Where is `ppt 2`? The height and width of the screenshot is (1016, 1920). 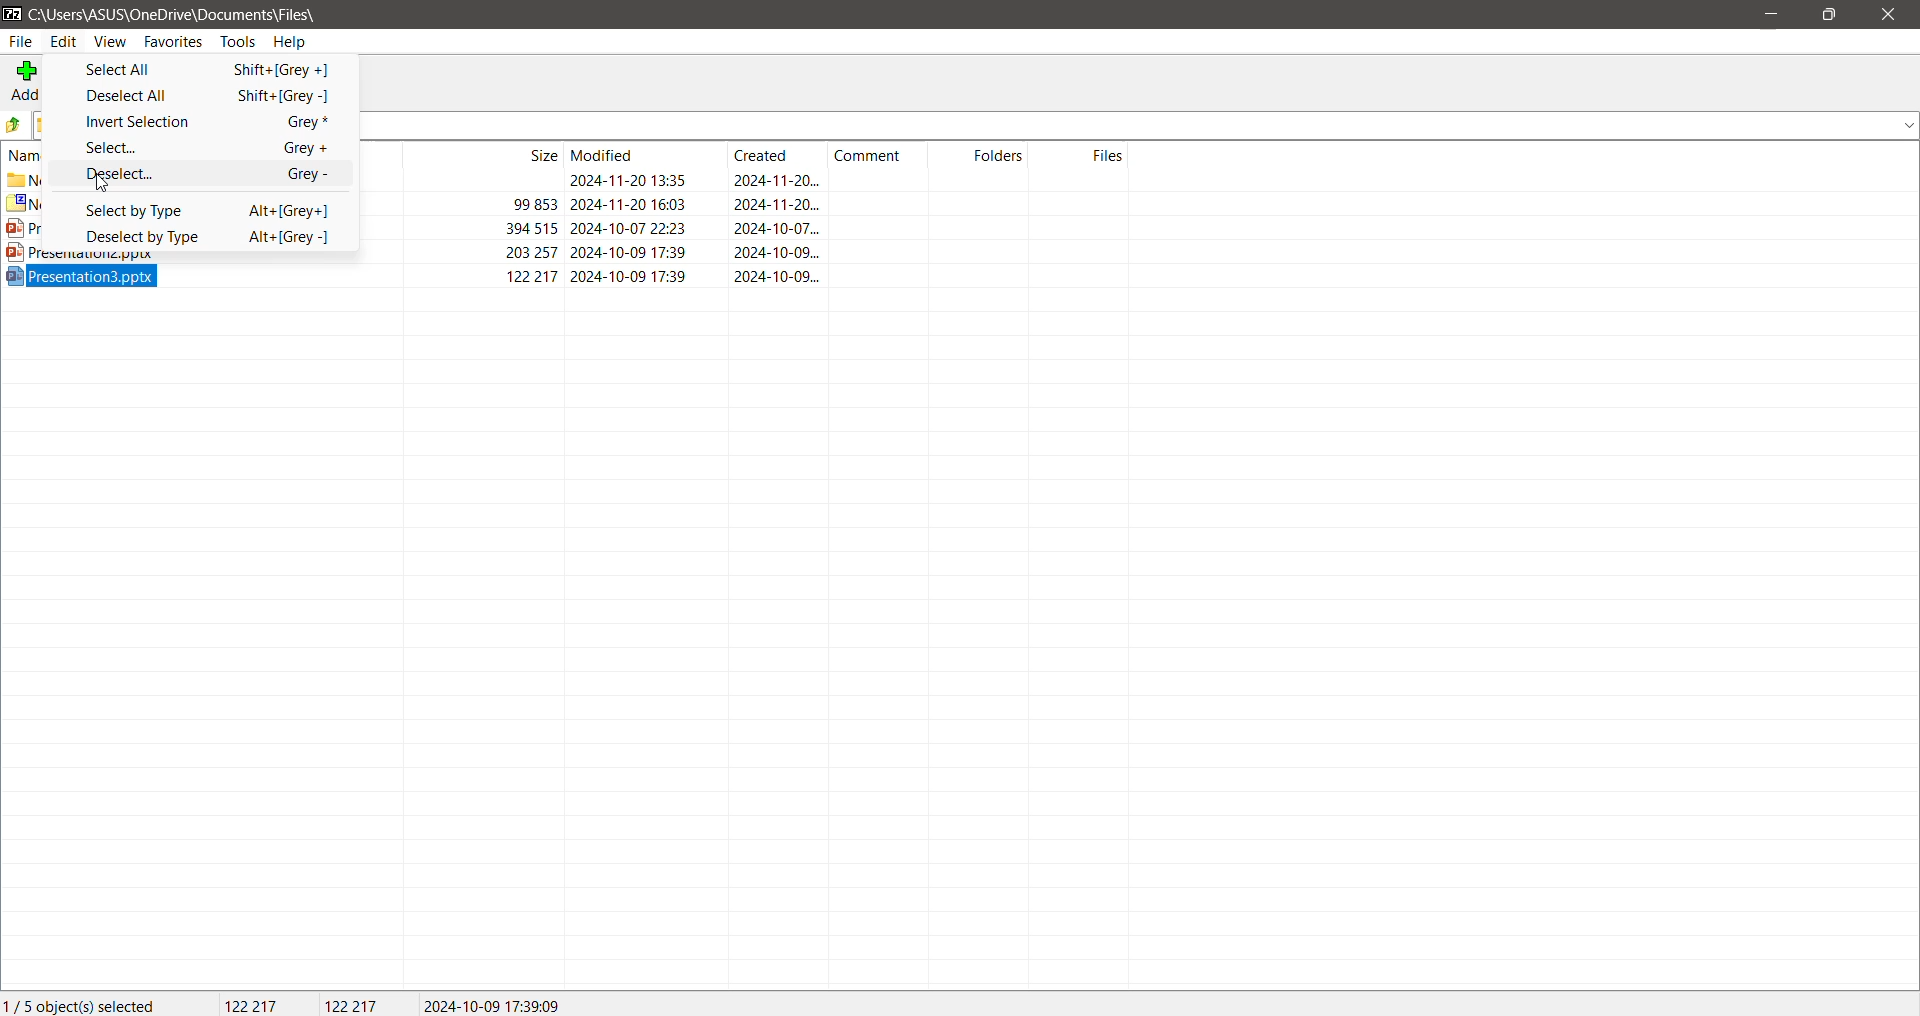
ppt 2 is located at coordinates (746, 253).